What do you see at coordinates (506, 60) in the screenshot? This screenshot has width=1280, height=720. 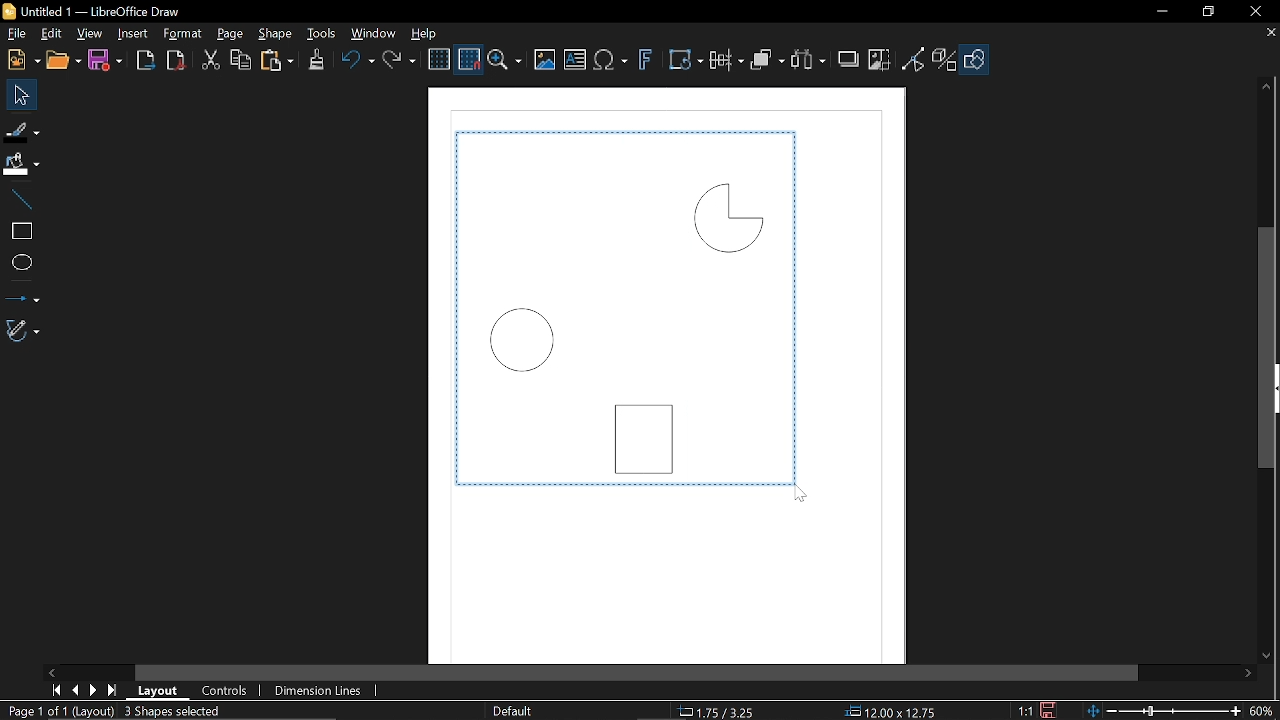 I see `Zoom` at bounding box center [506, 60].